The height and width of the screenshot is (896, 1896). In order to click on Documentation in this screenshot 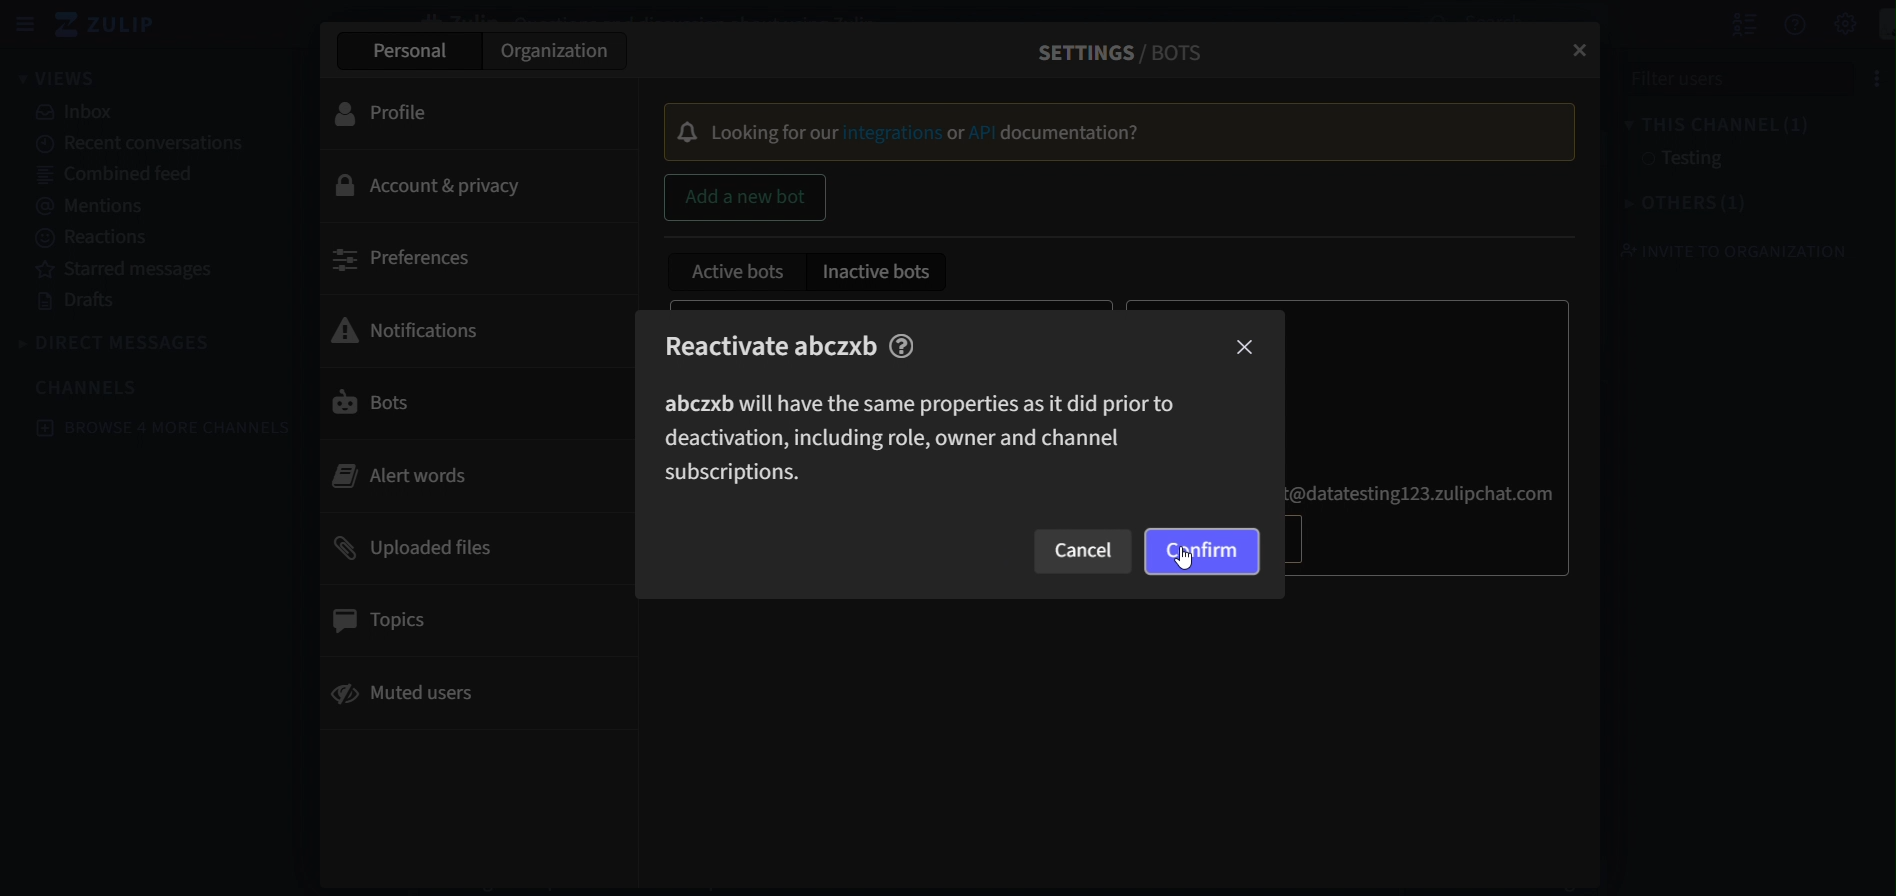, I will do `click(1070, 133)`.